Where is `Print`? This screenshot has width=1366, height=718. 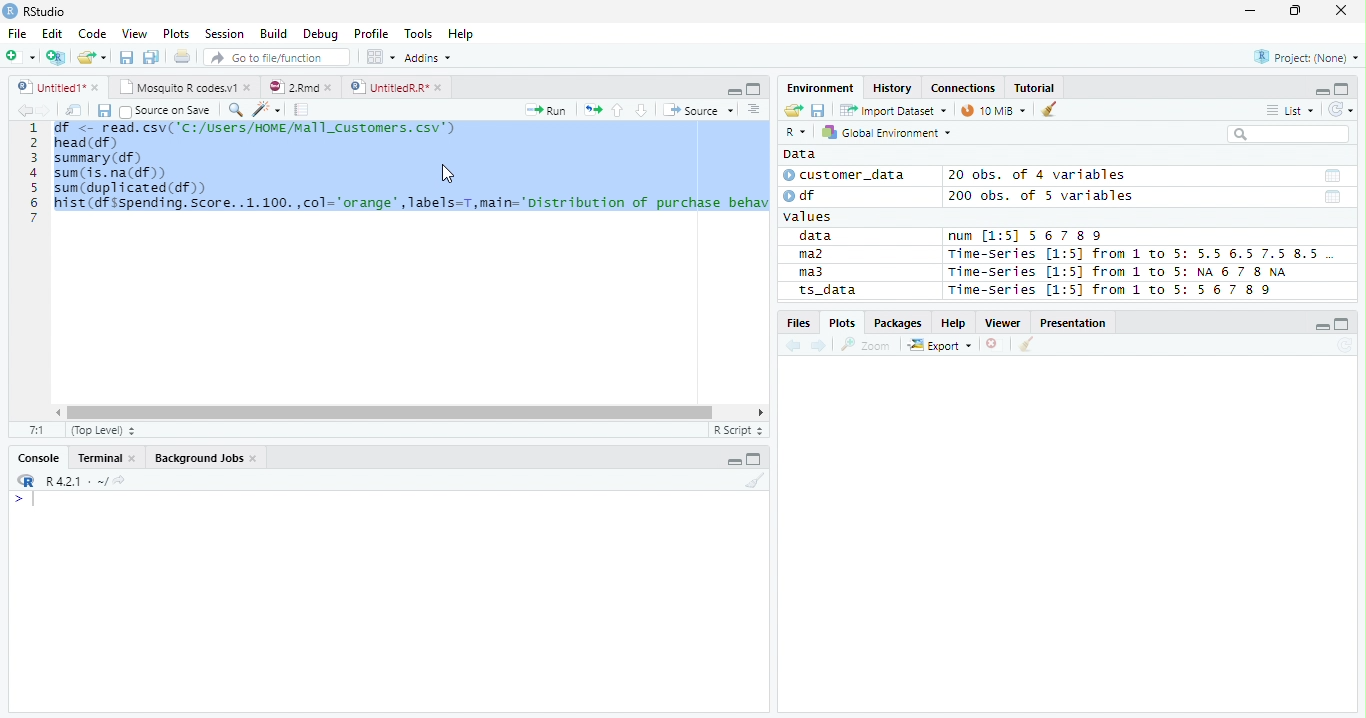
Print is located at coordinates (181, 57).